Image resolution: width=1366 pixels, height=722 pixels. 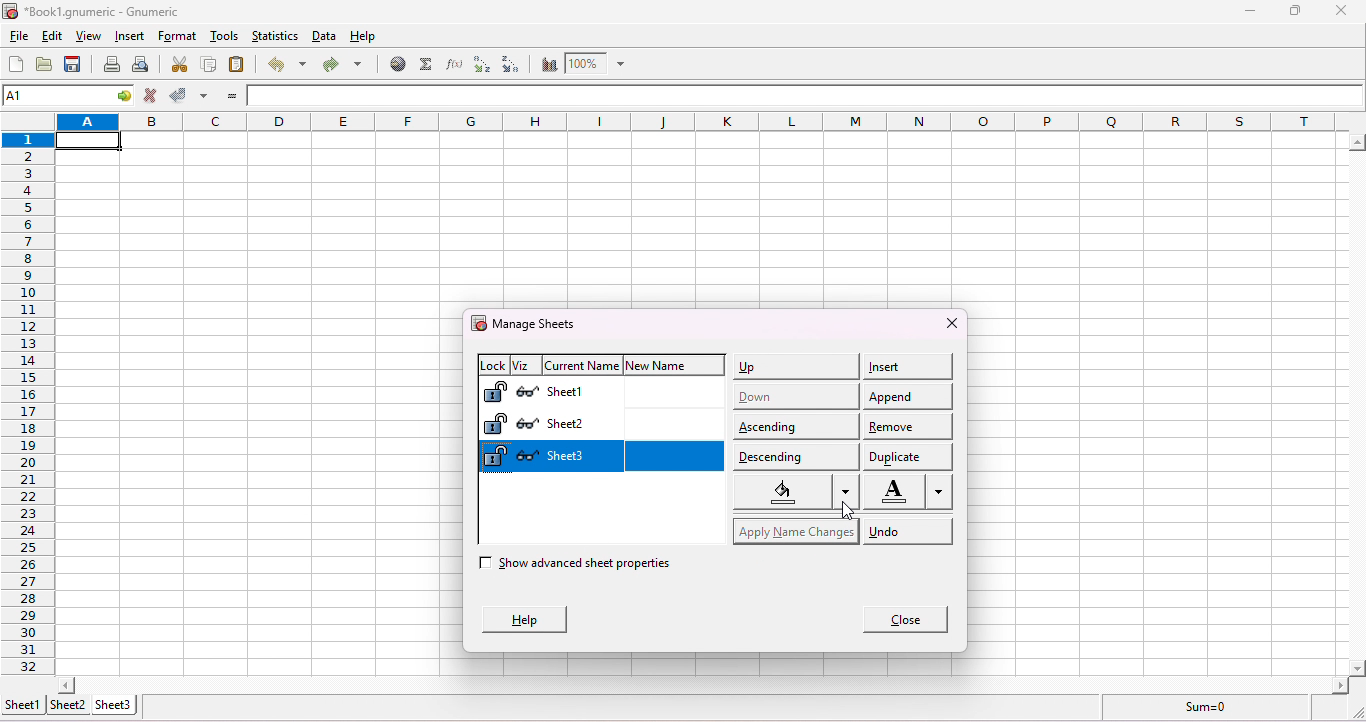 What do you see at coordinates (453, 63) in the screenshot?
I see `edit a function in the current cell` at bounding box center [453, 63].